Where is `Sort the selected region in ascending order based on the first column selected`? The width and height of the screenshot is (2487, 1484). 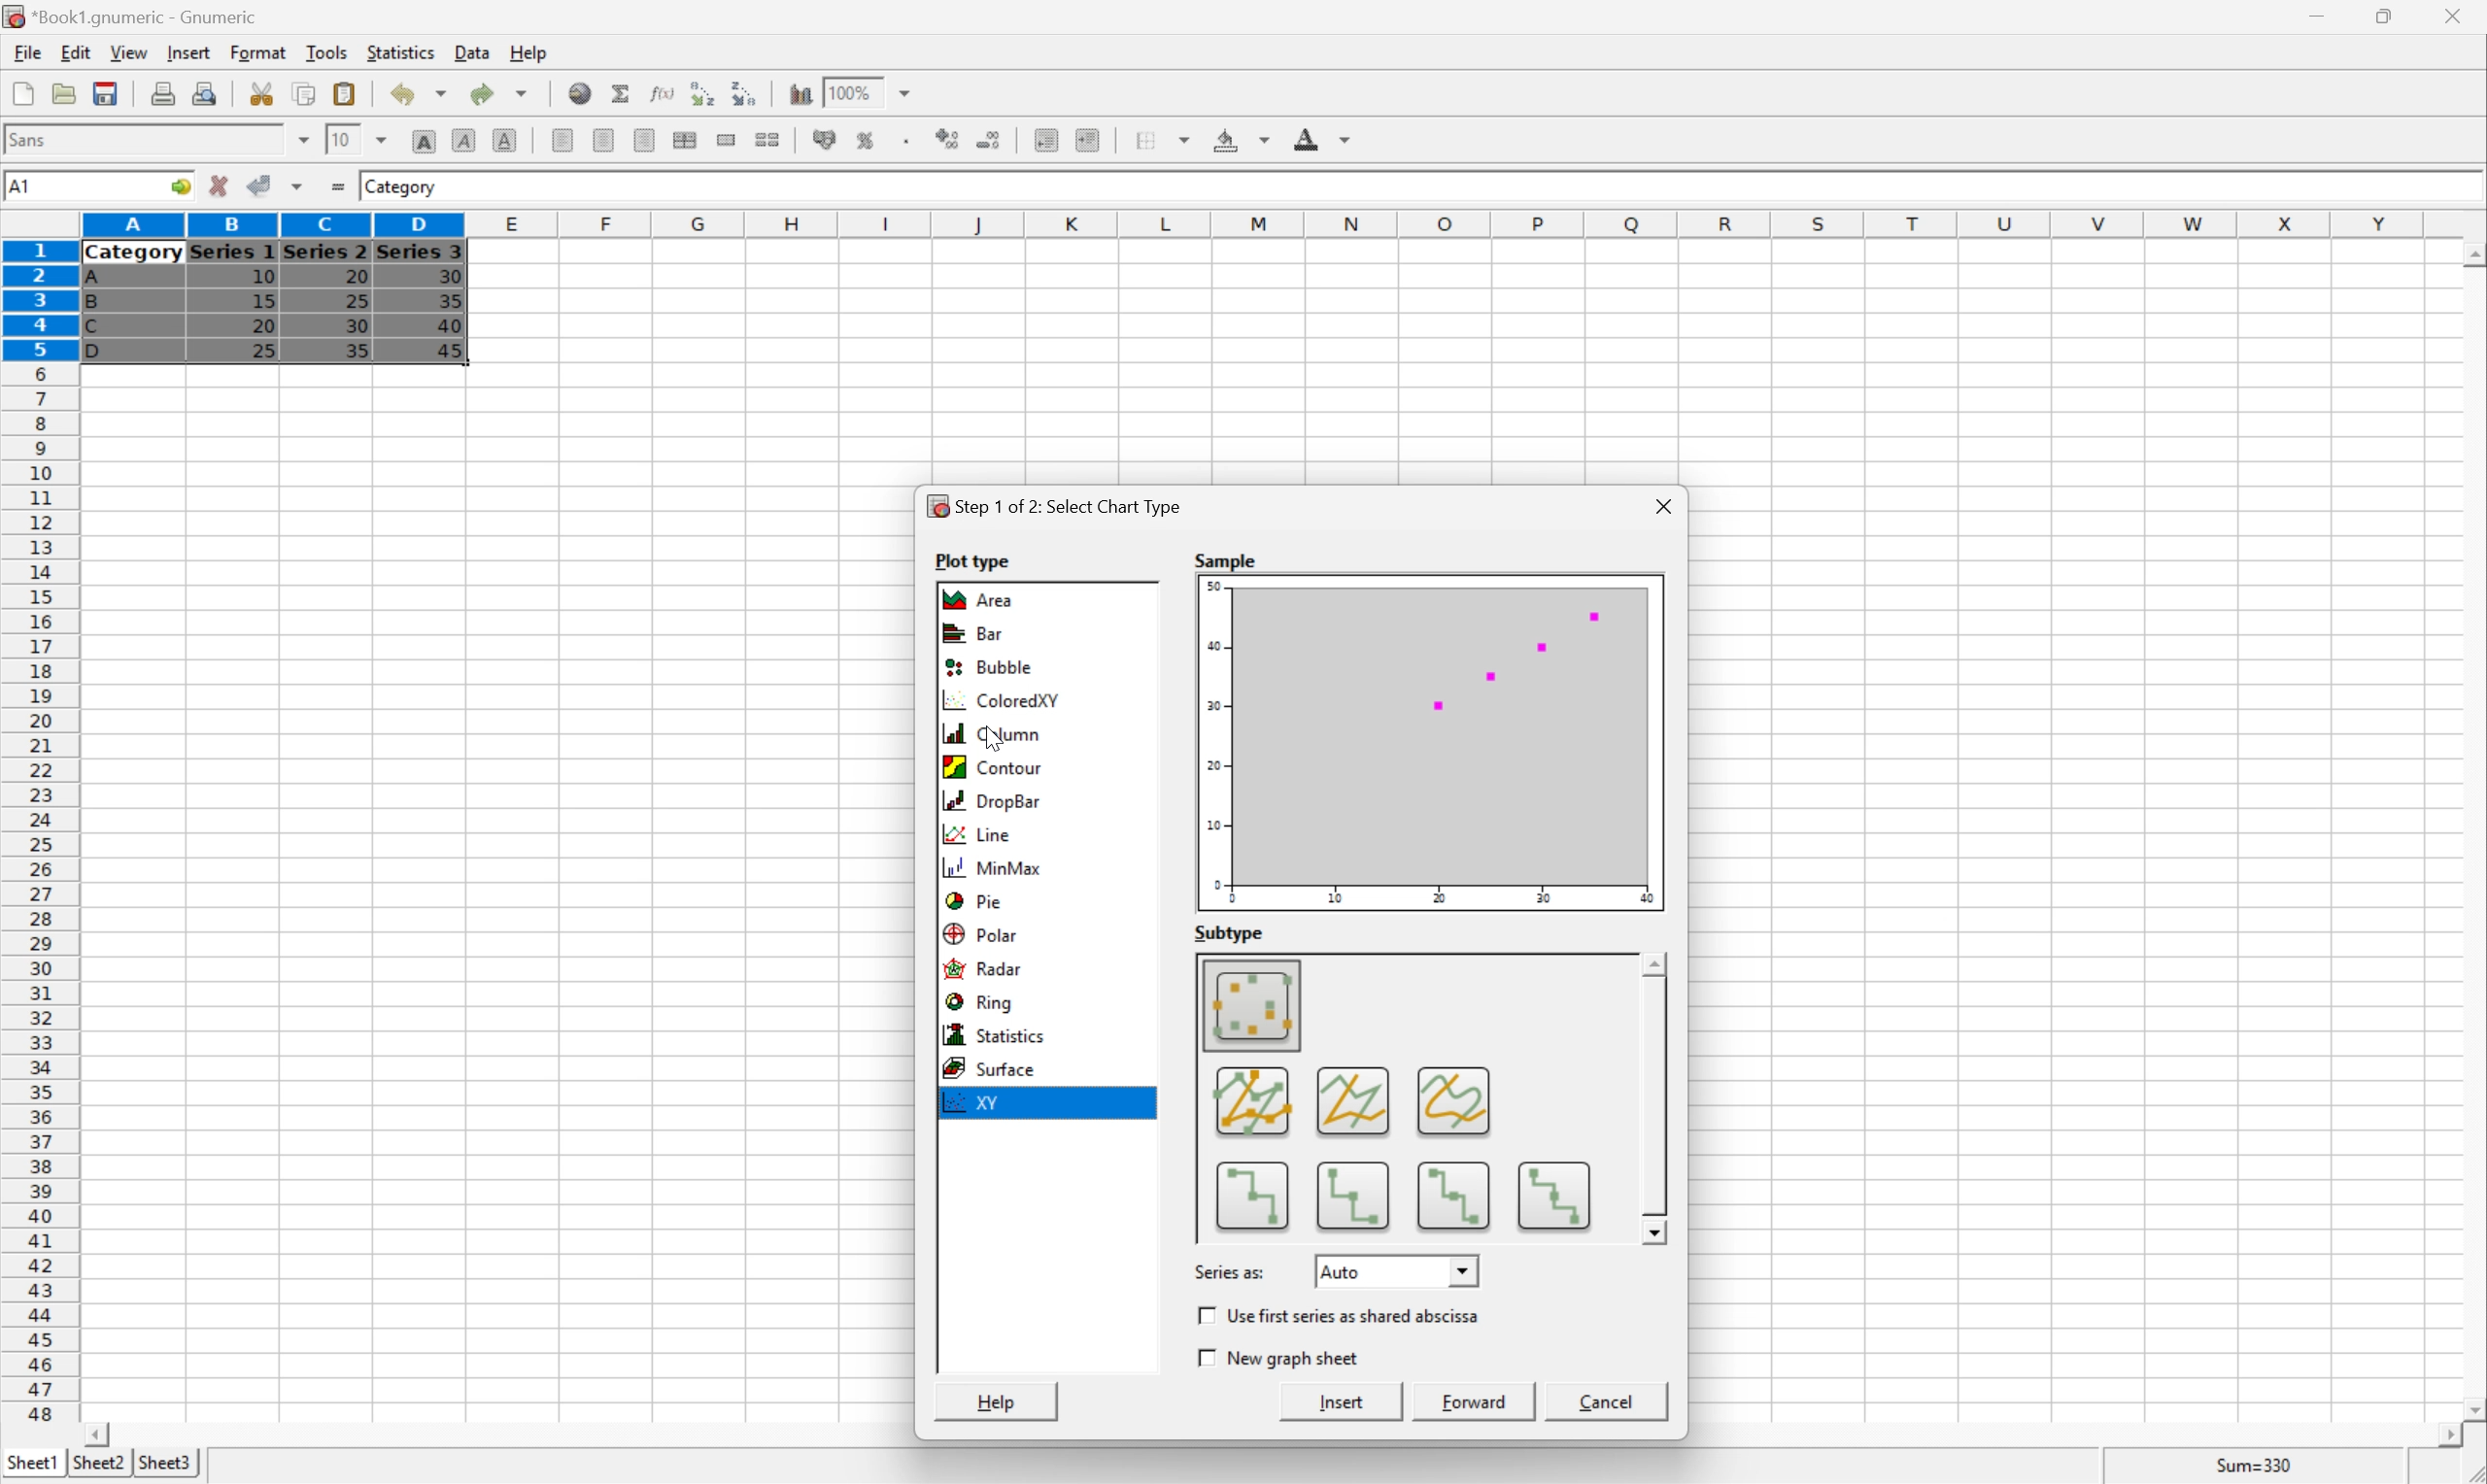 Sort the selected region in ascending order based on the first column selected is located at coordinates (701, 93).